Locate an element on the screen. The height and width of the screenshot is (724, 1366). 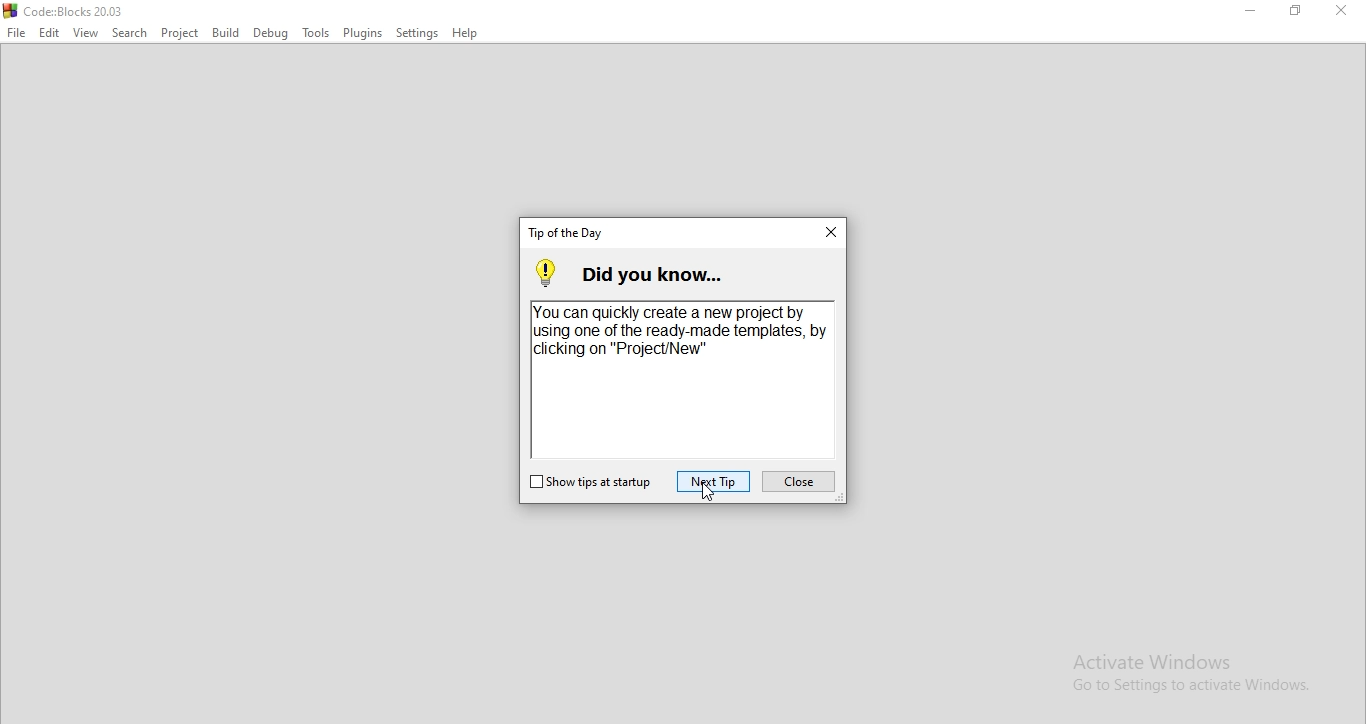
close is located at coordinates (799, 482).